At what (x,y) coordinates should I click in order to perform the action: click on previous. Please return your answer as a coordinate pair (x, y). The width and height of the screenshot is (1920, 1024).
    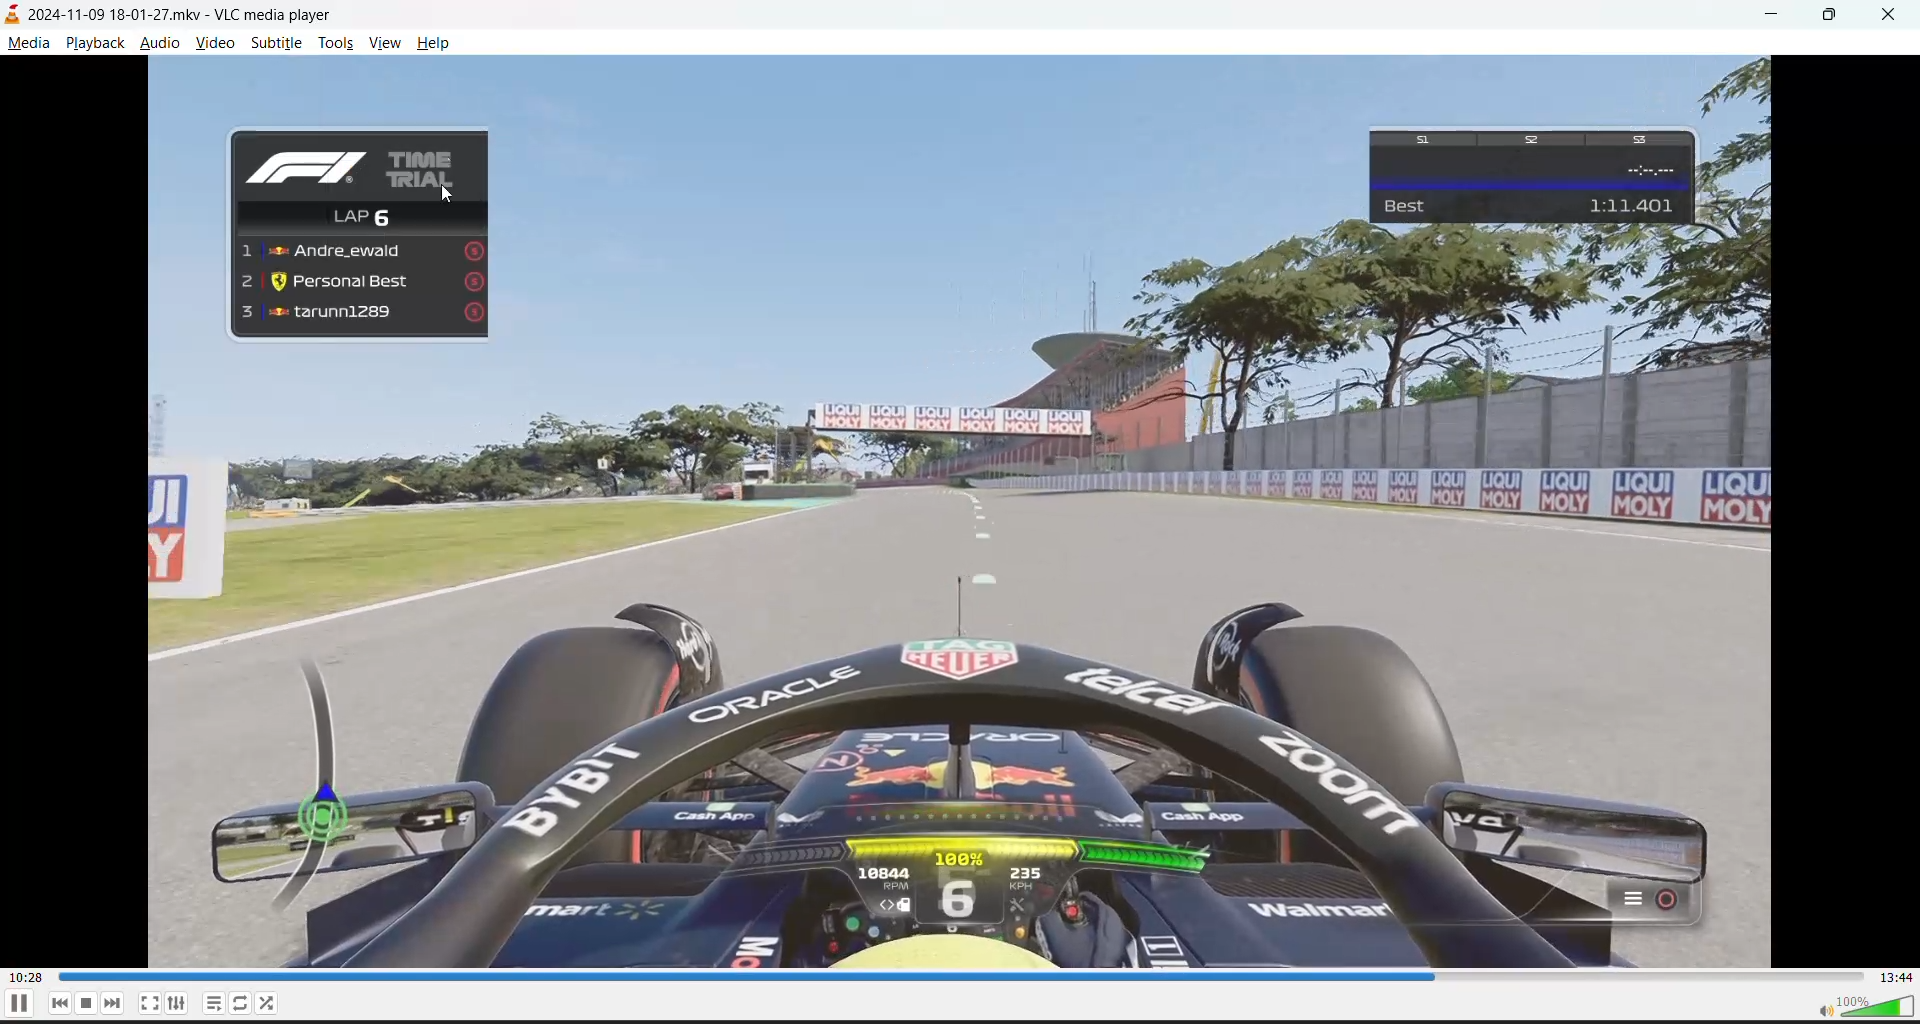
    Looking at the image, I should click on (55, 1004).